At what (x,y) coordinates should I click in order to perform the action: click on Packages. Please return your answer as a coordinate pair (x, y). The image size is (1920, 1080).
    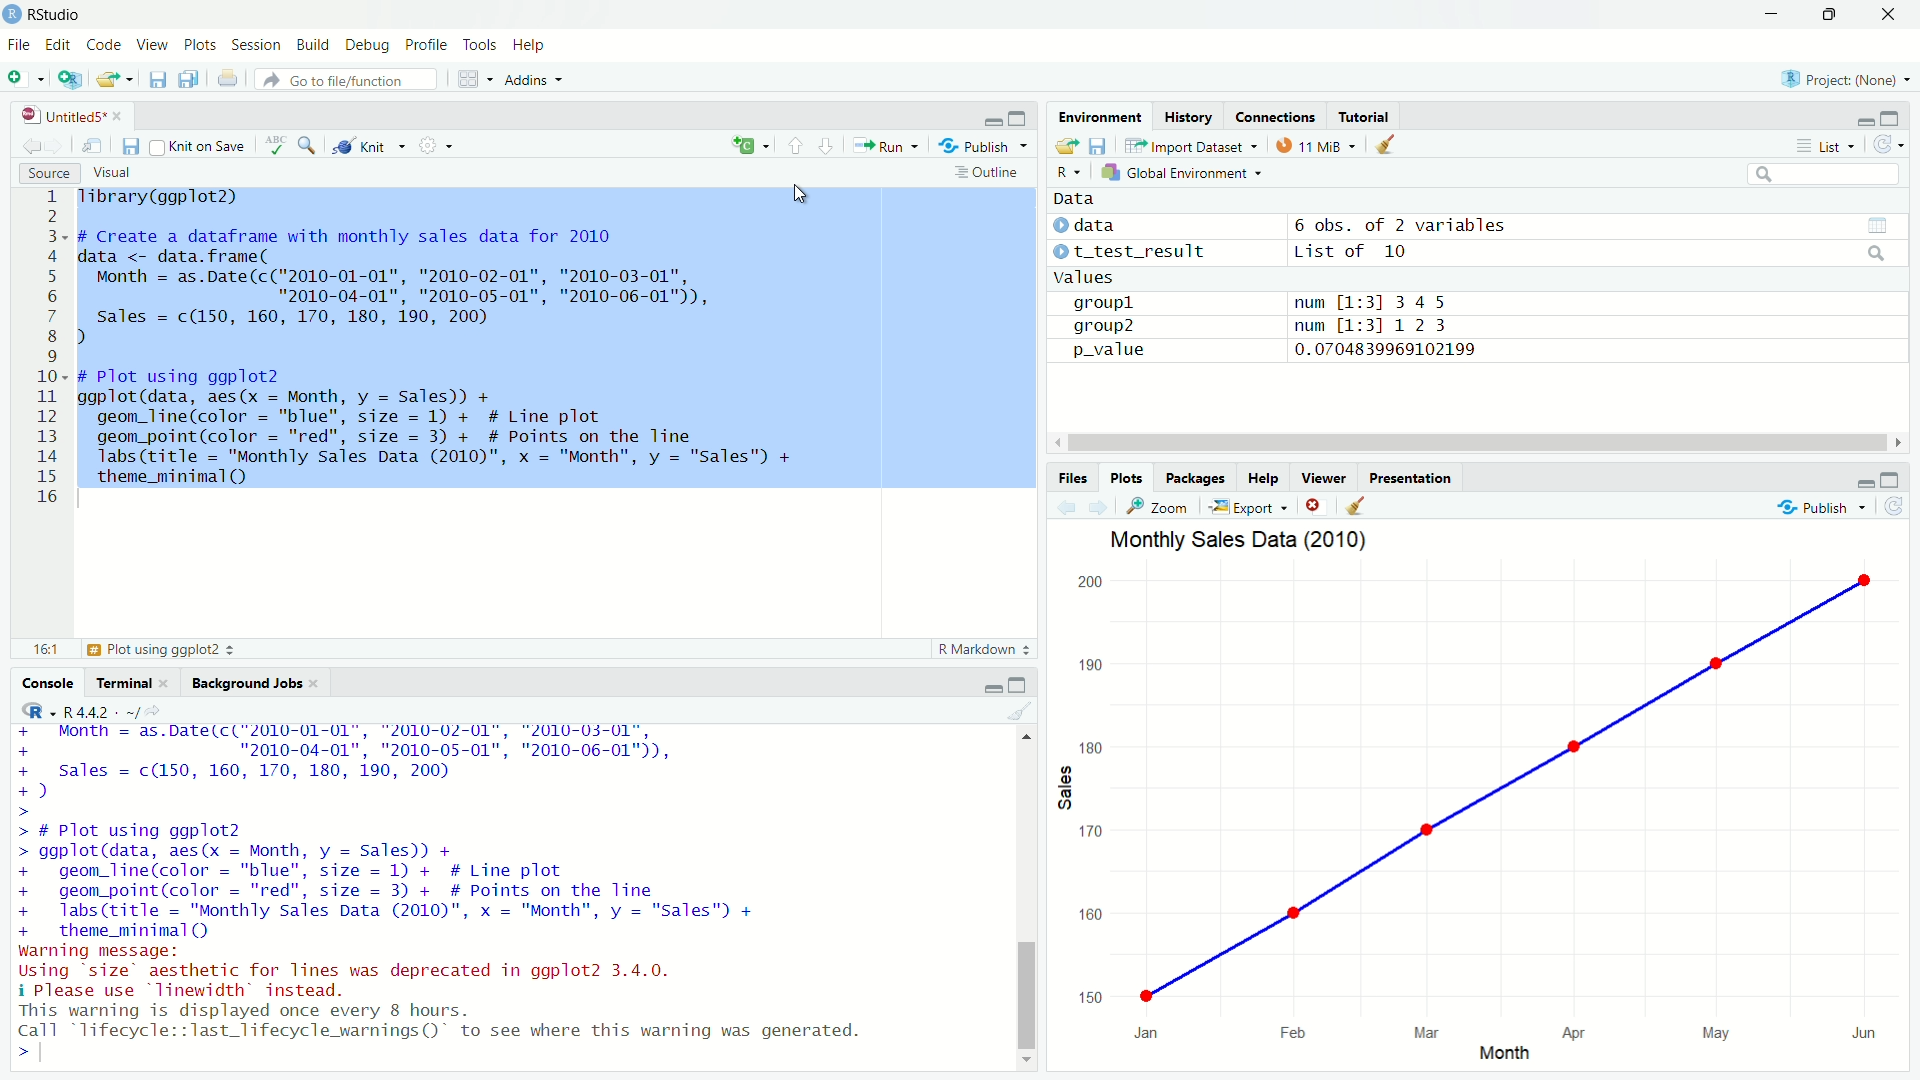
    Looking at the image, I should click on (1197, 476).